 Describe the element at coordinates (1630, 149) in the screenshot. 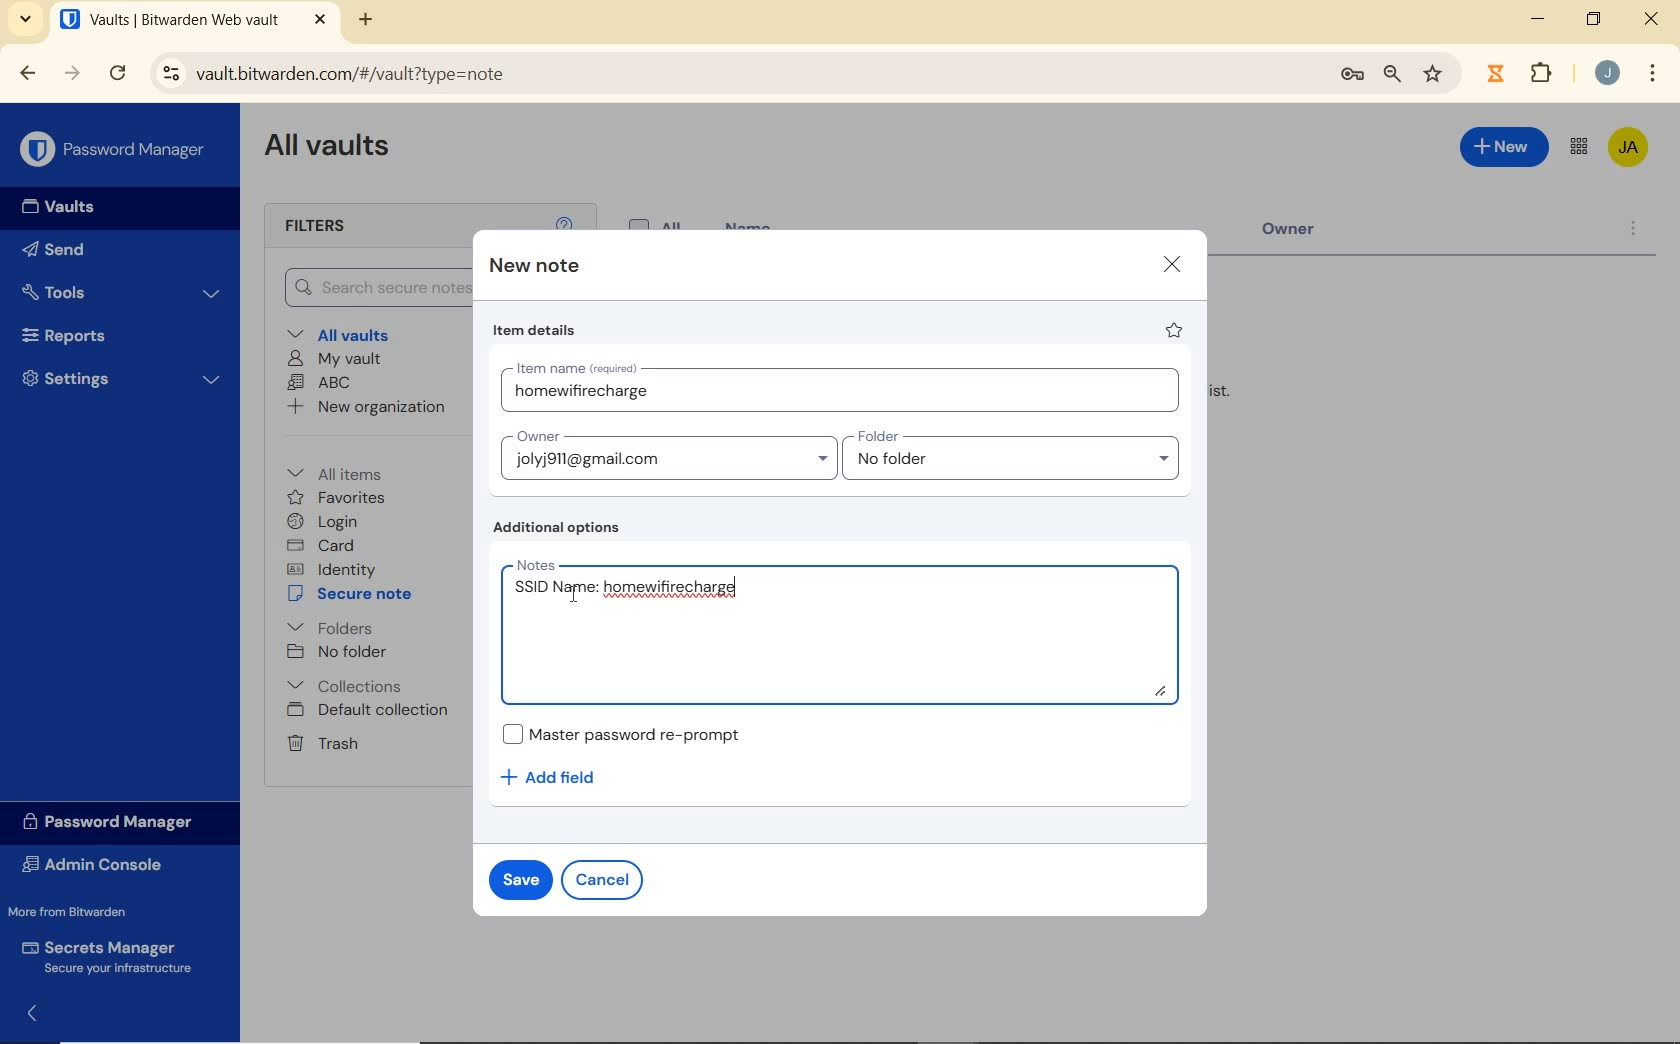

I see `Bitwarden Account` at that location.